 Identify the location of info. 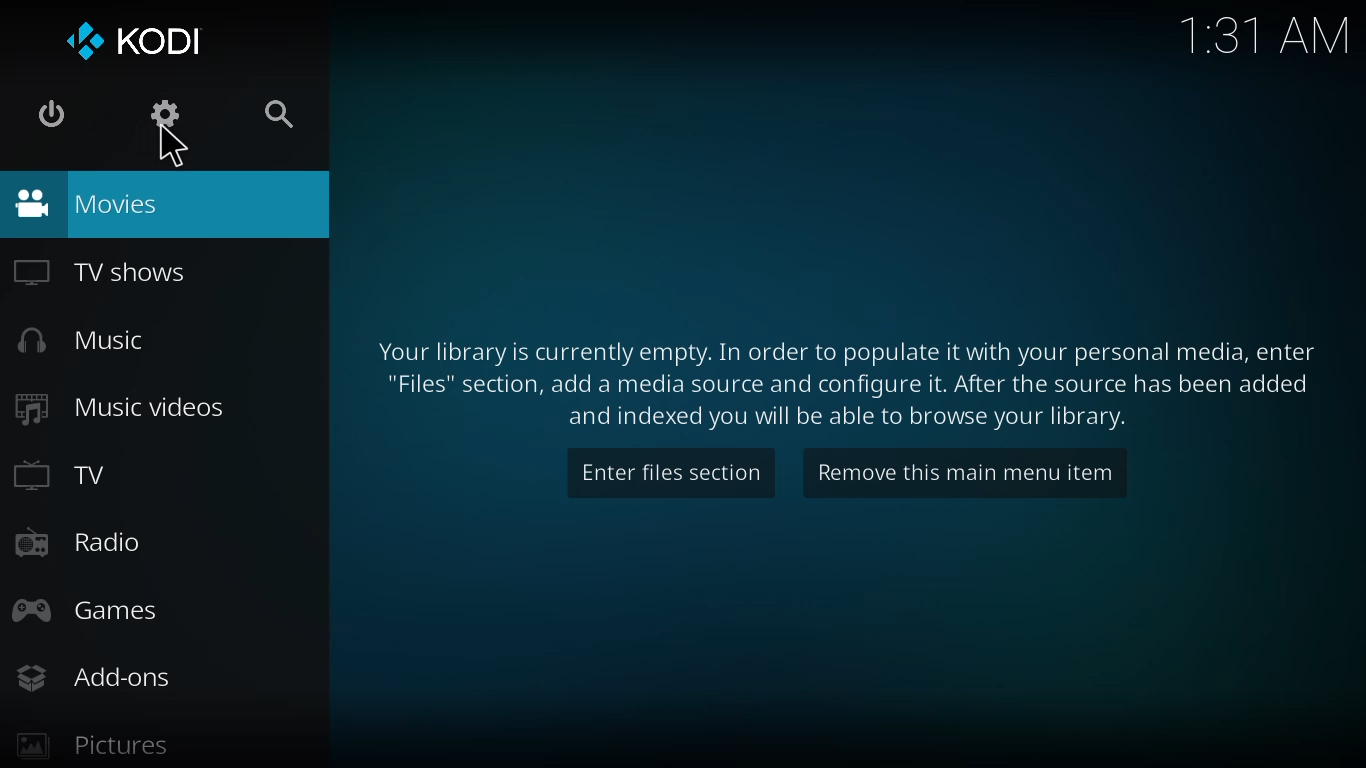
(843, 382).